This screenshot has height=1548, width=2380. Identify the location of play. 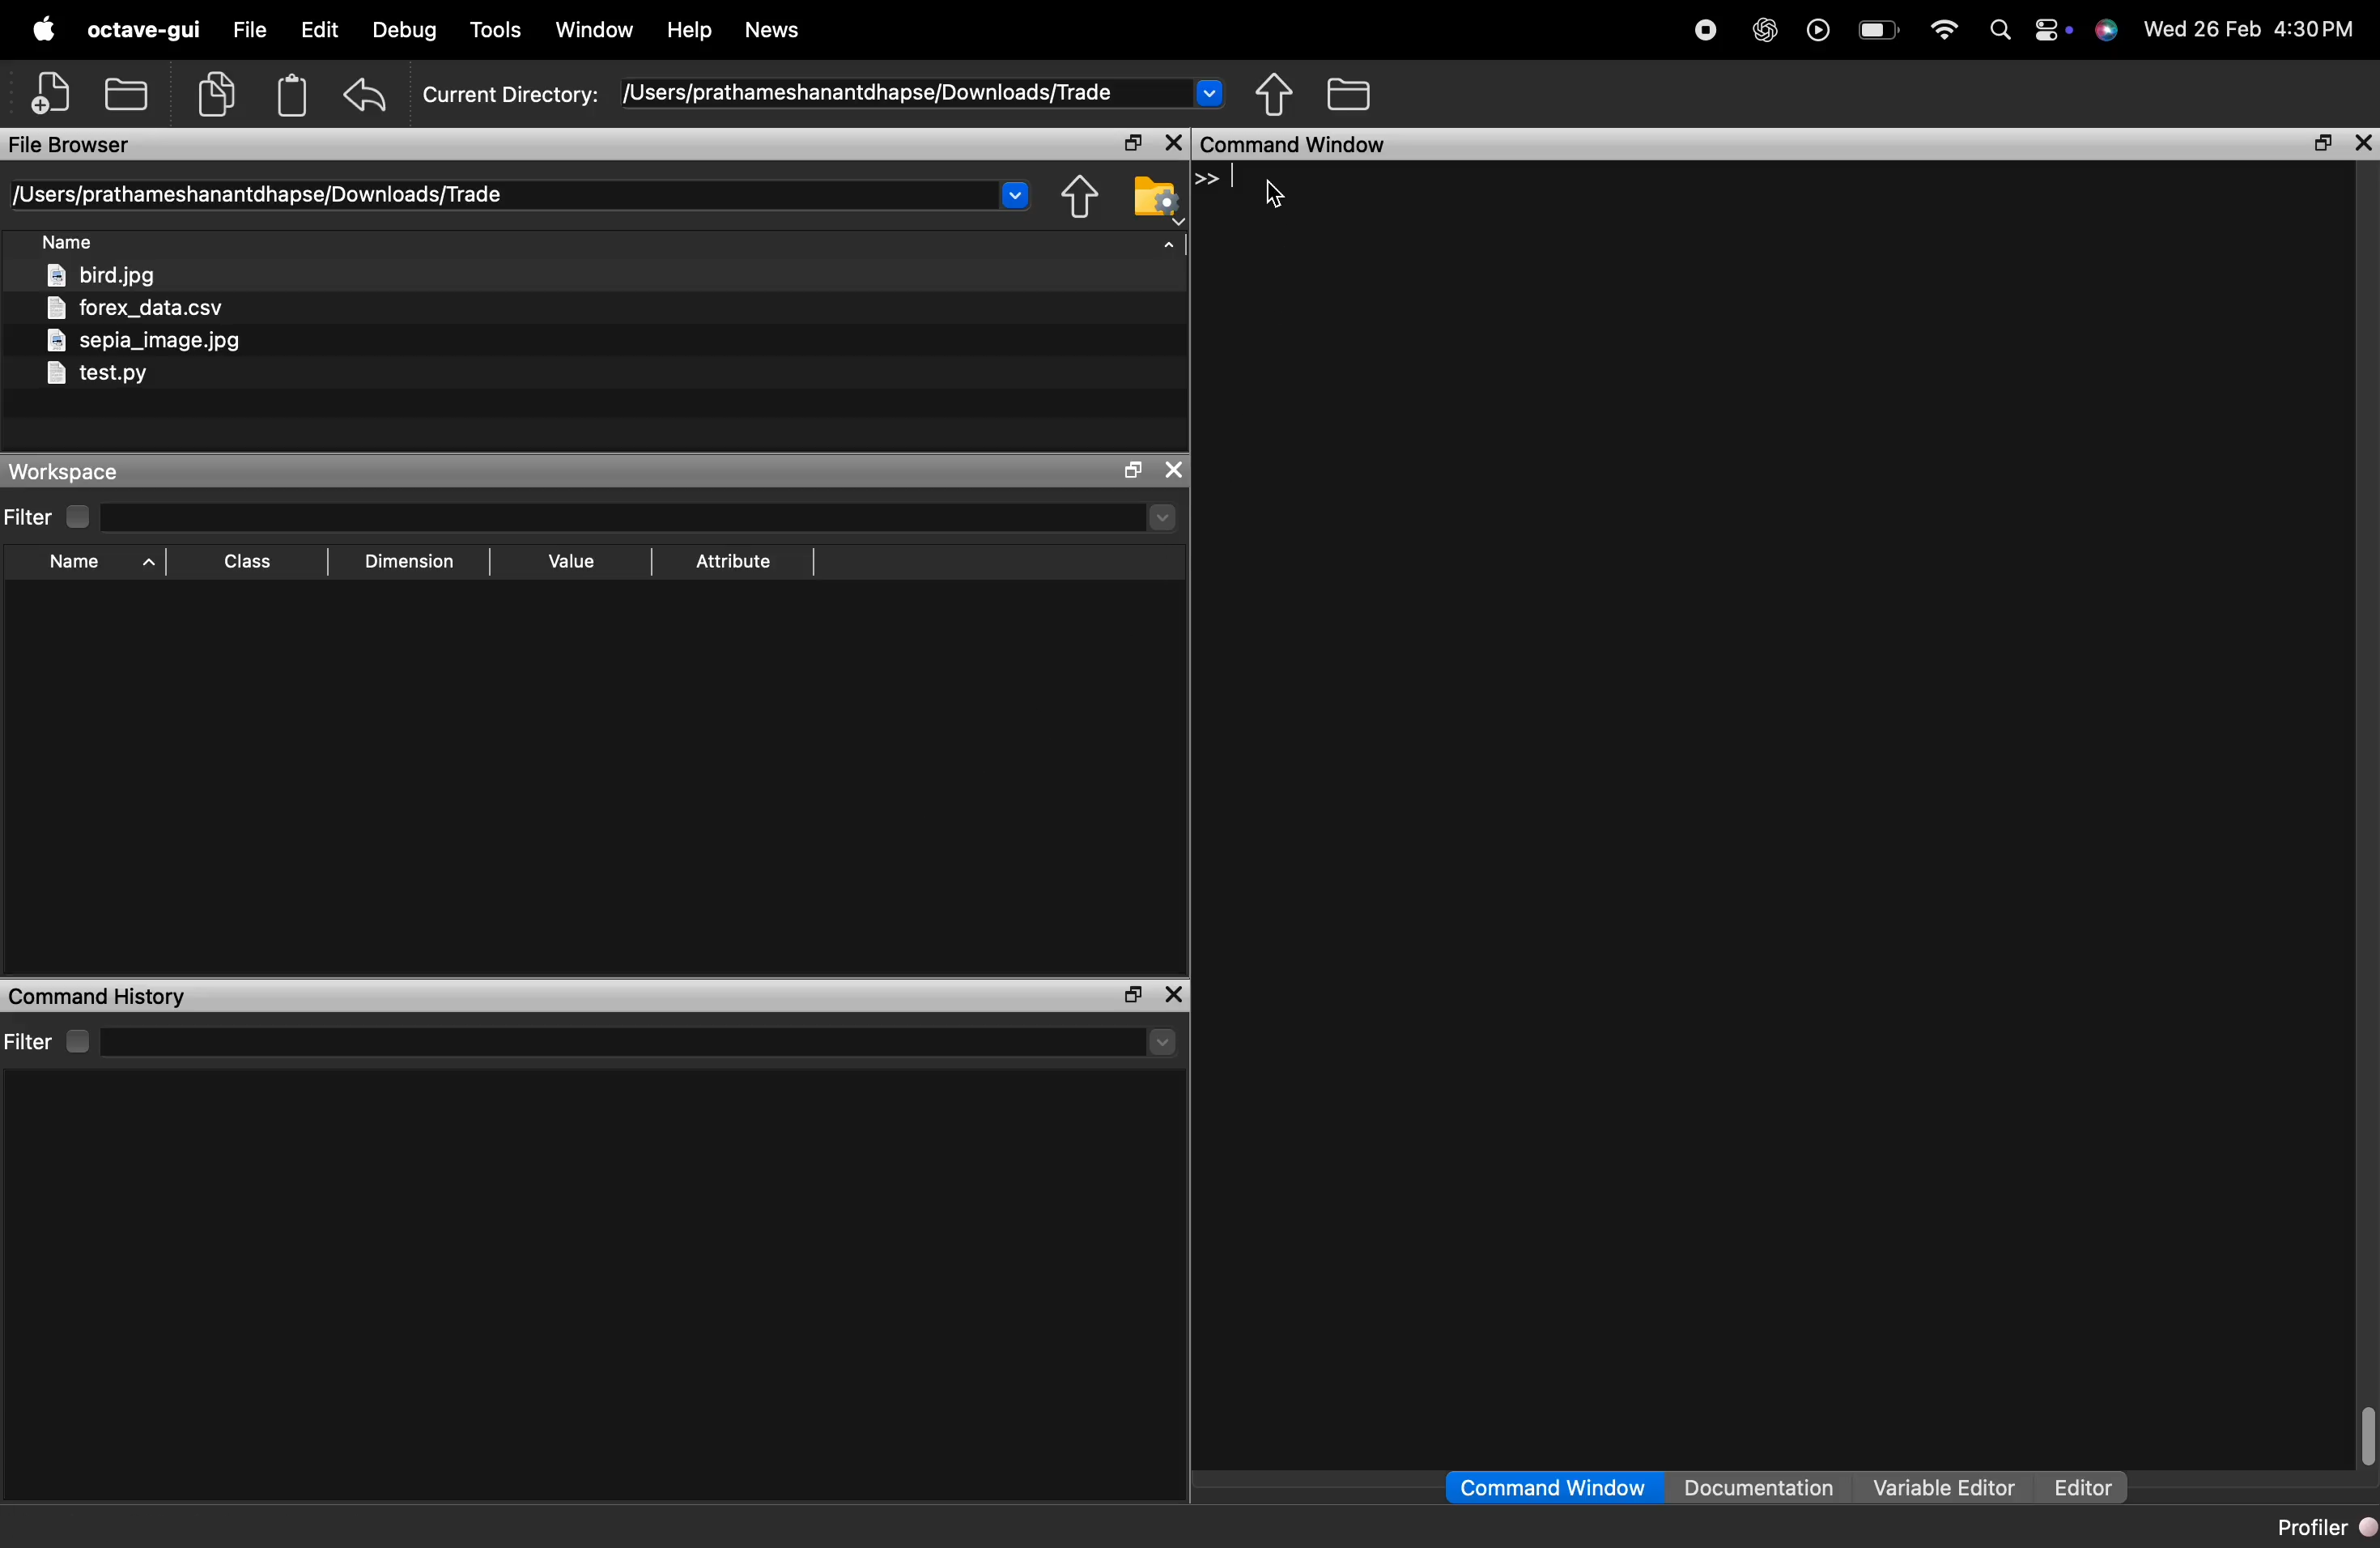
(1818, 31).